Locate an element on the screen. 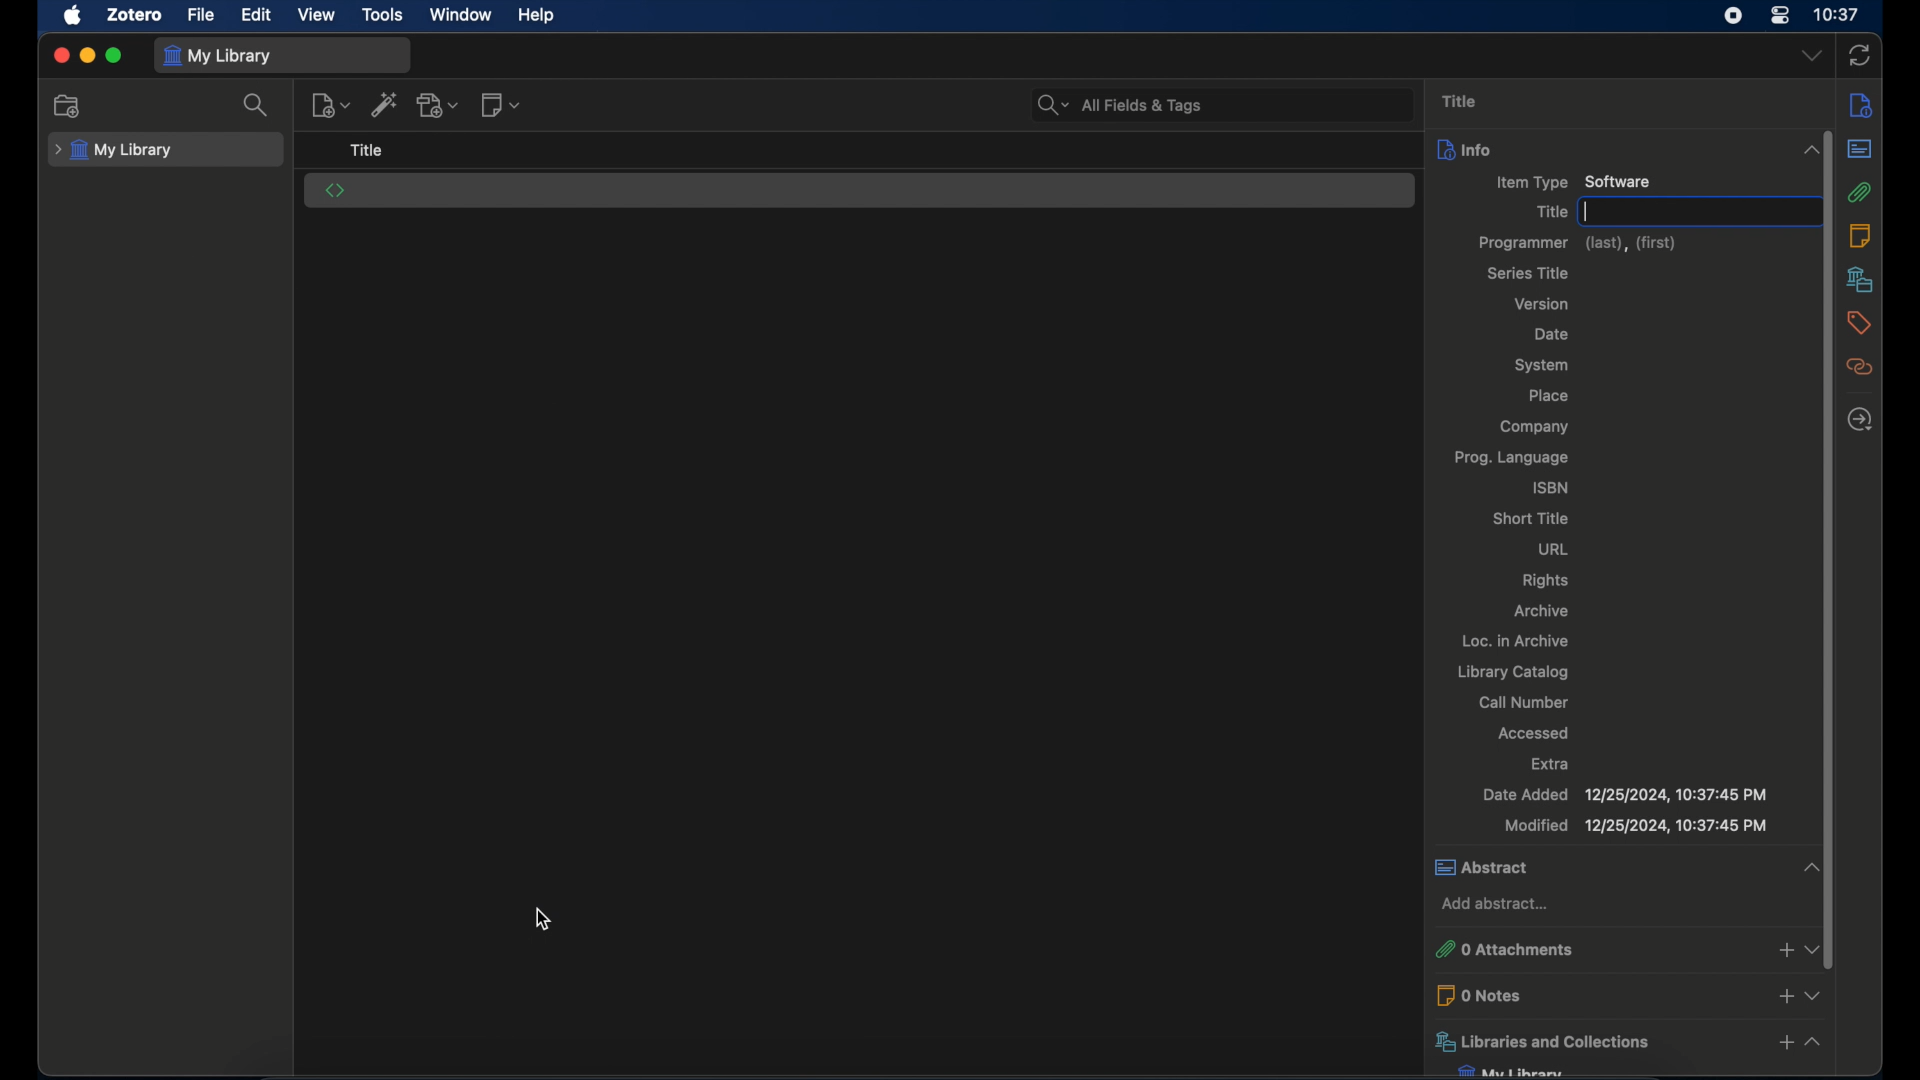 Image resolution: width=1920 pixels, height=1080 pixels. prog. language is located at coordinates (1512, 458).